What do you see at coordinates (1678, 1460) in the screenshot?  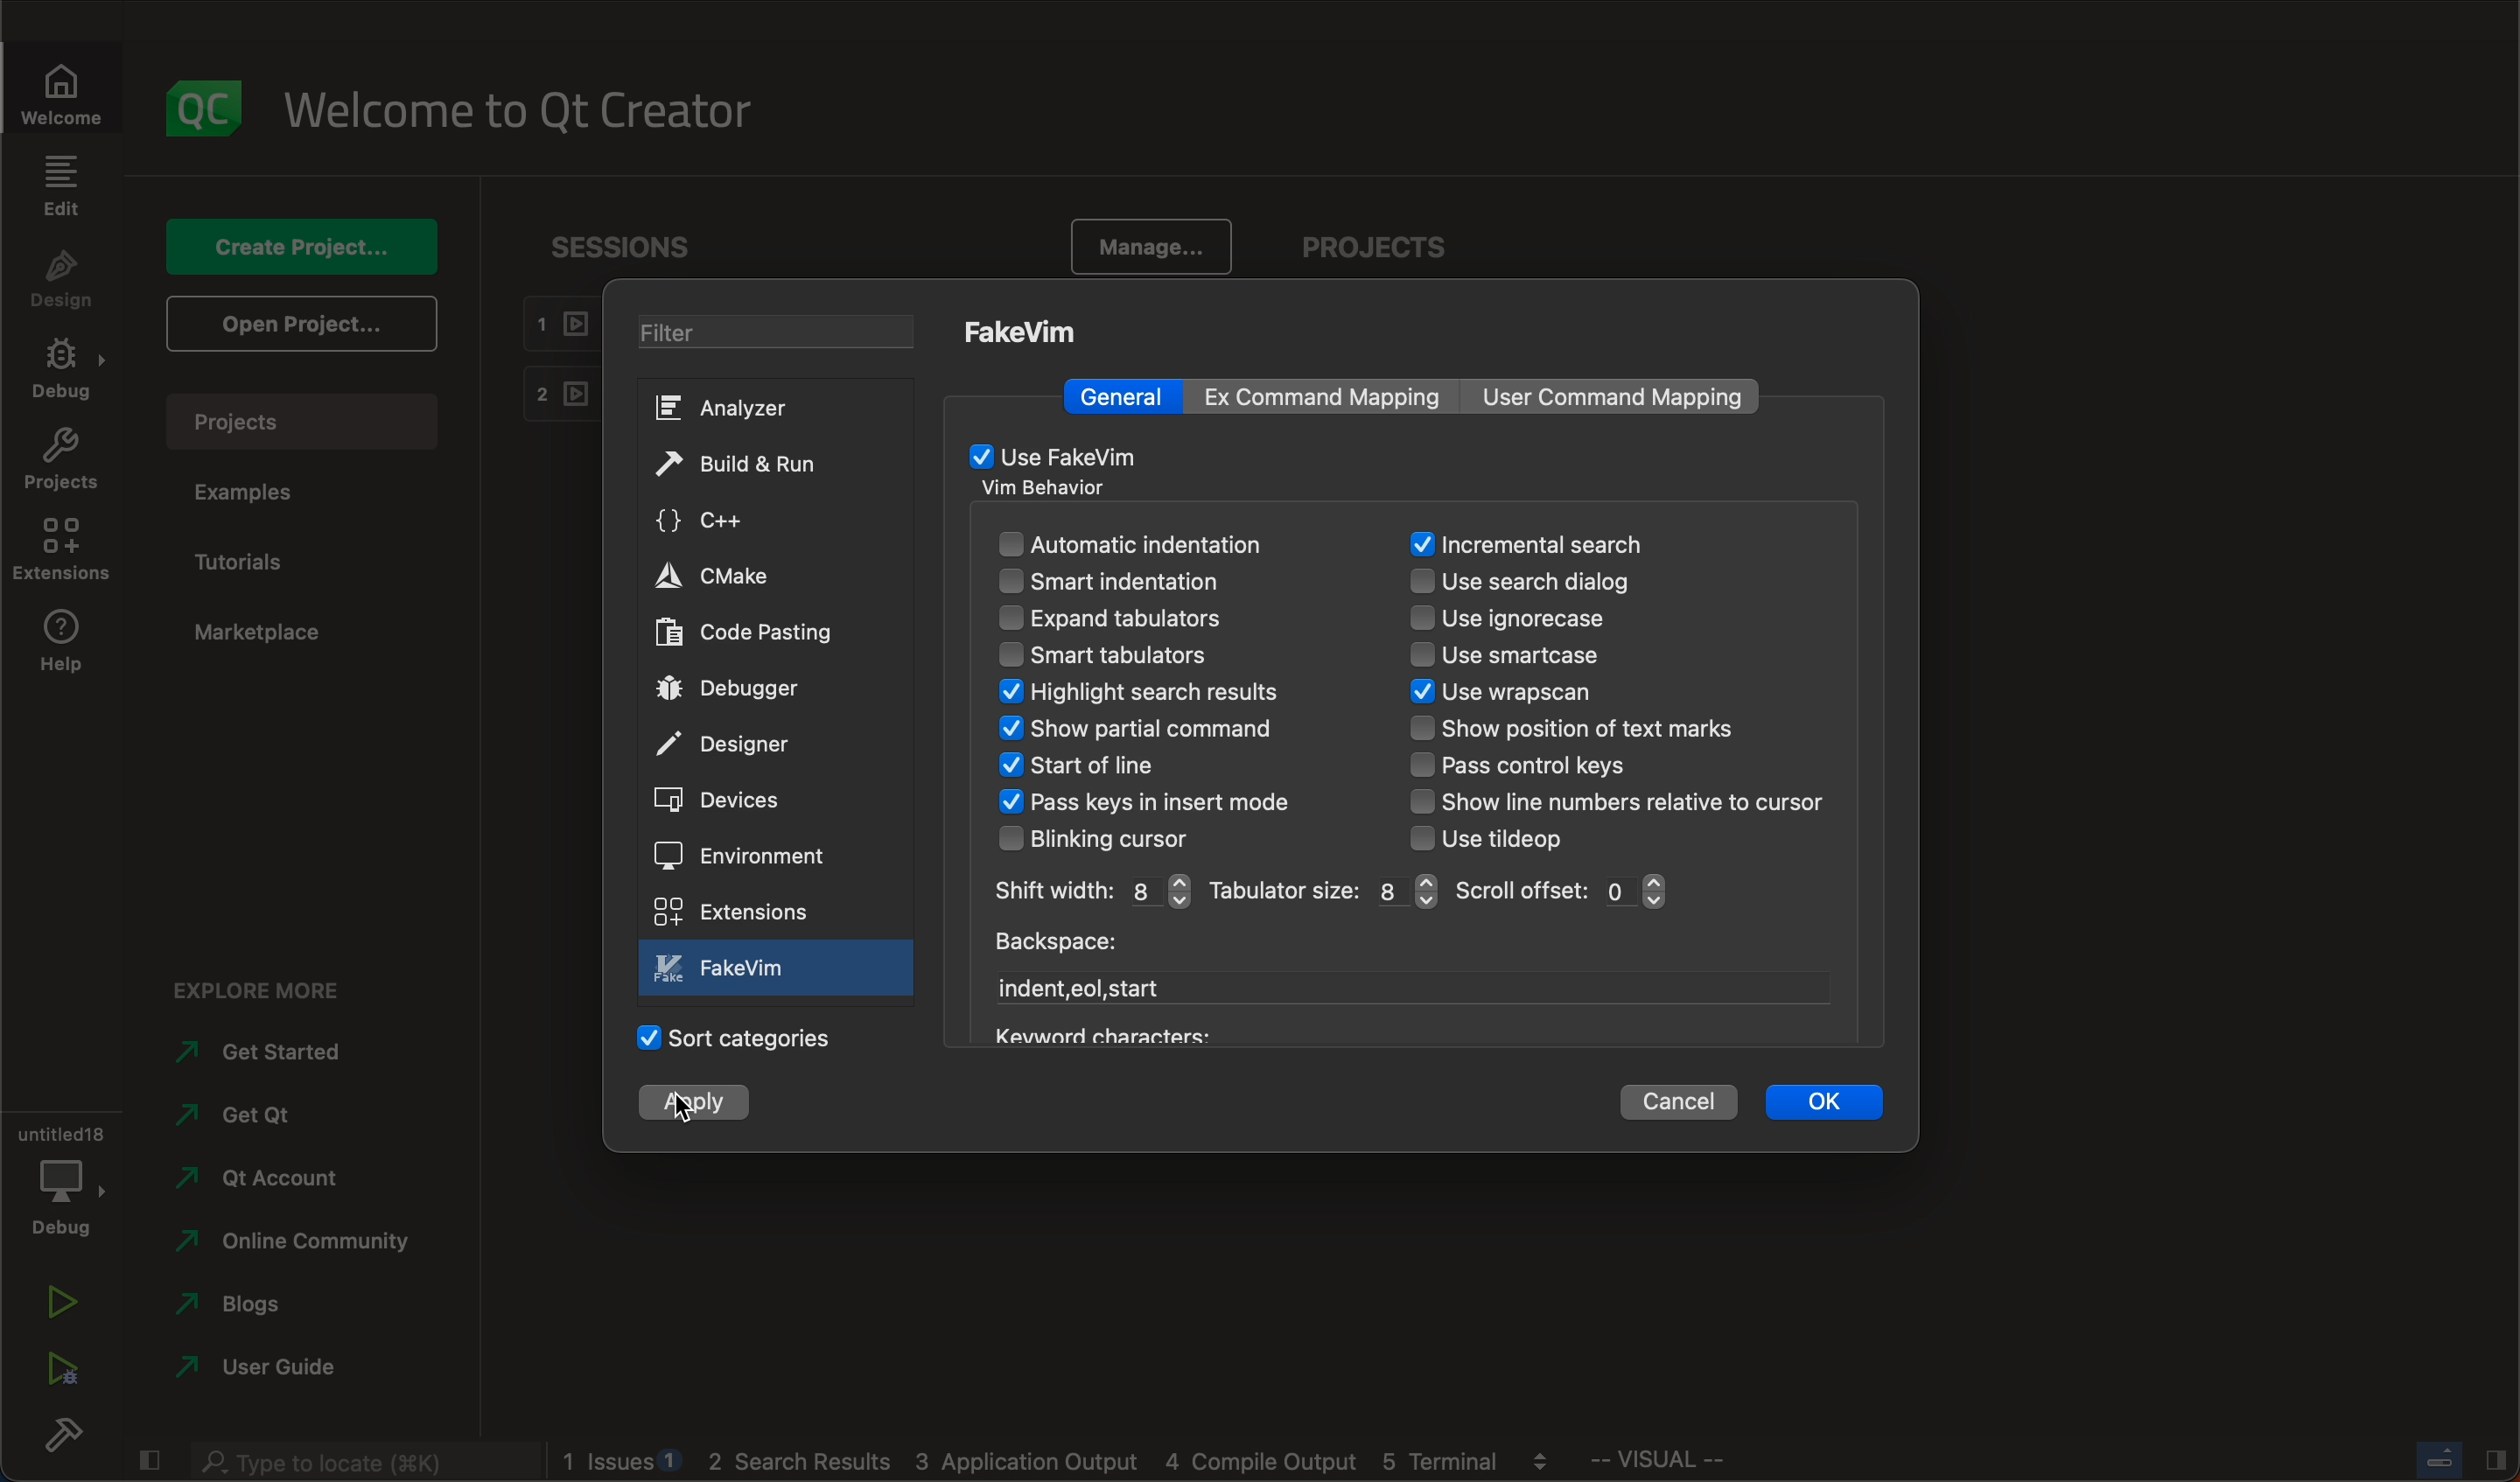 I see `vim visual` at bounding box center [1678, 1460].